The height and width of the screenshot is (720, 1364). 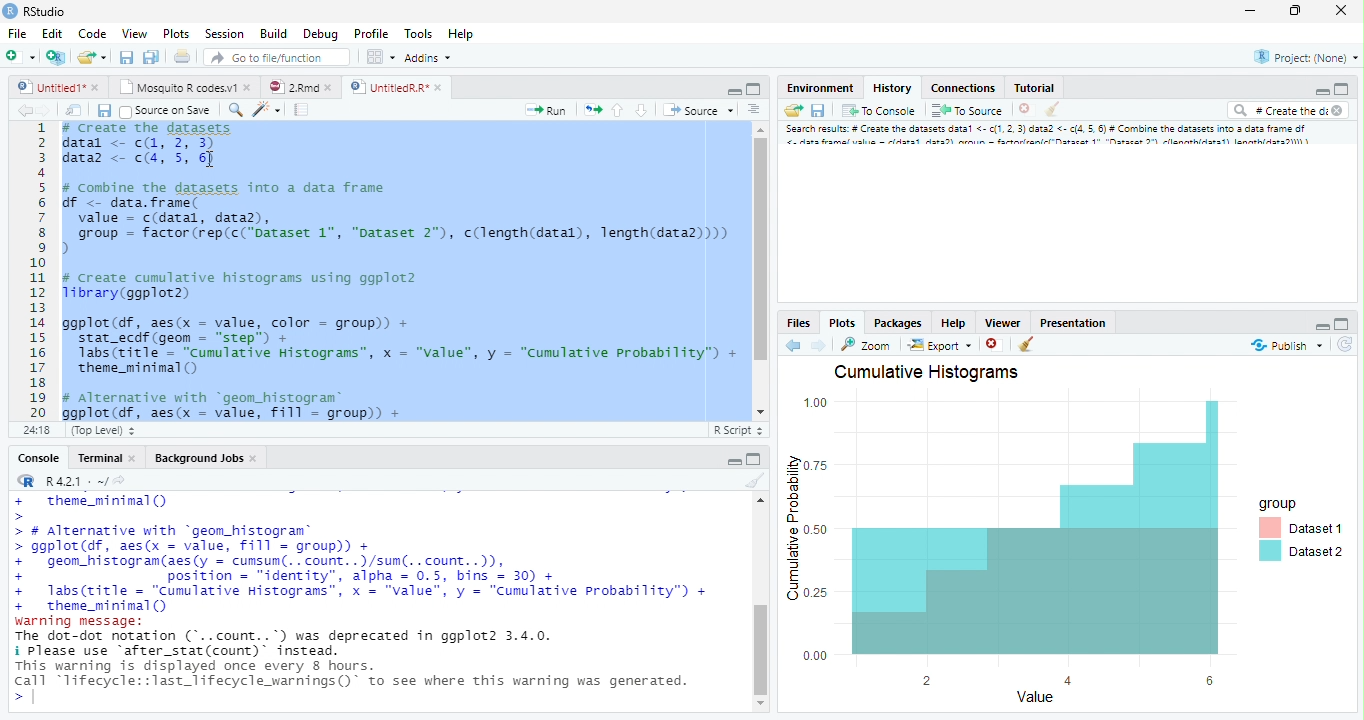 I want to click on Go to the next section/chunk, so click(x=641, y=111).